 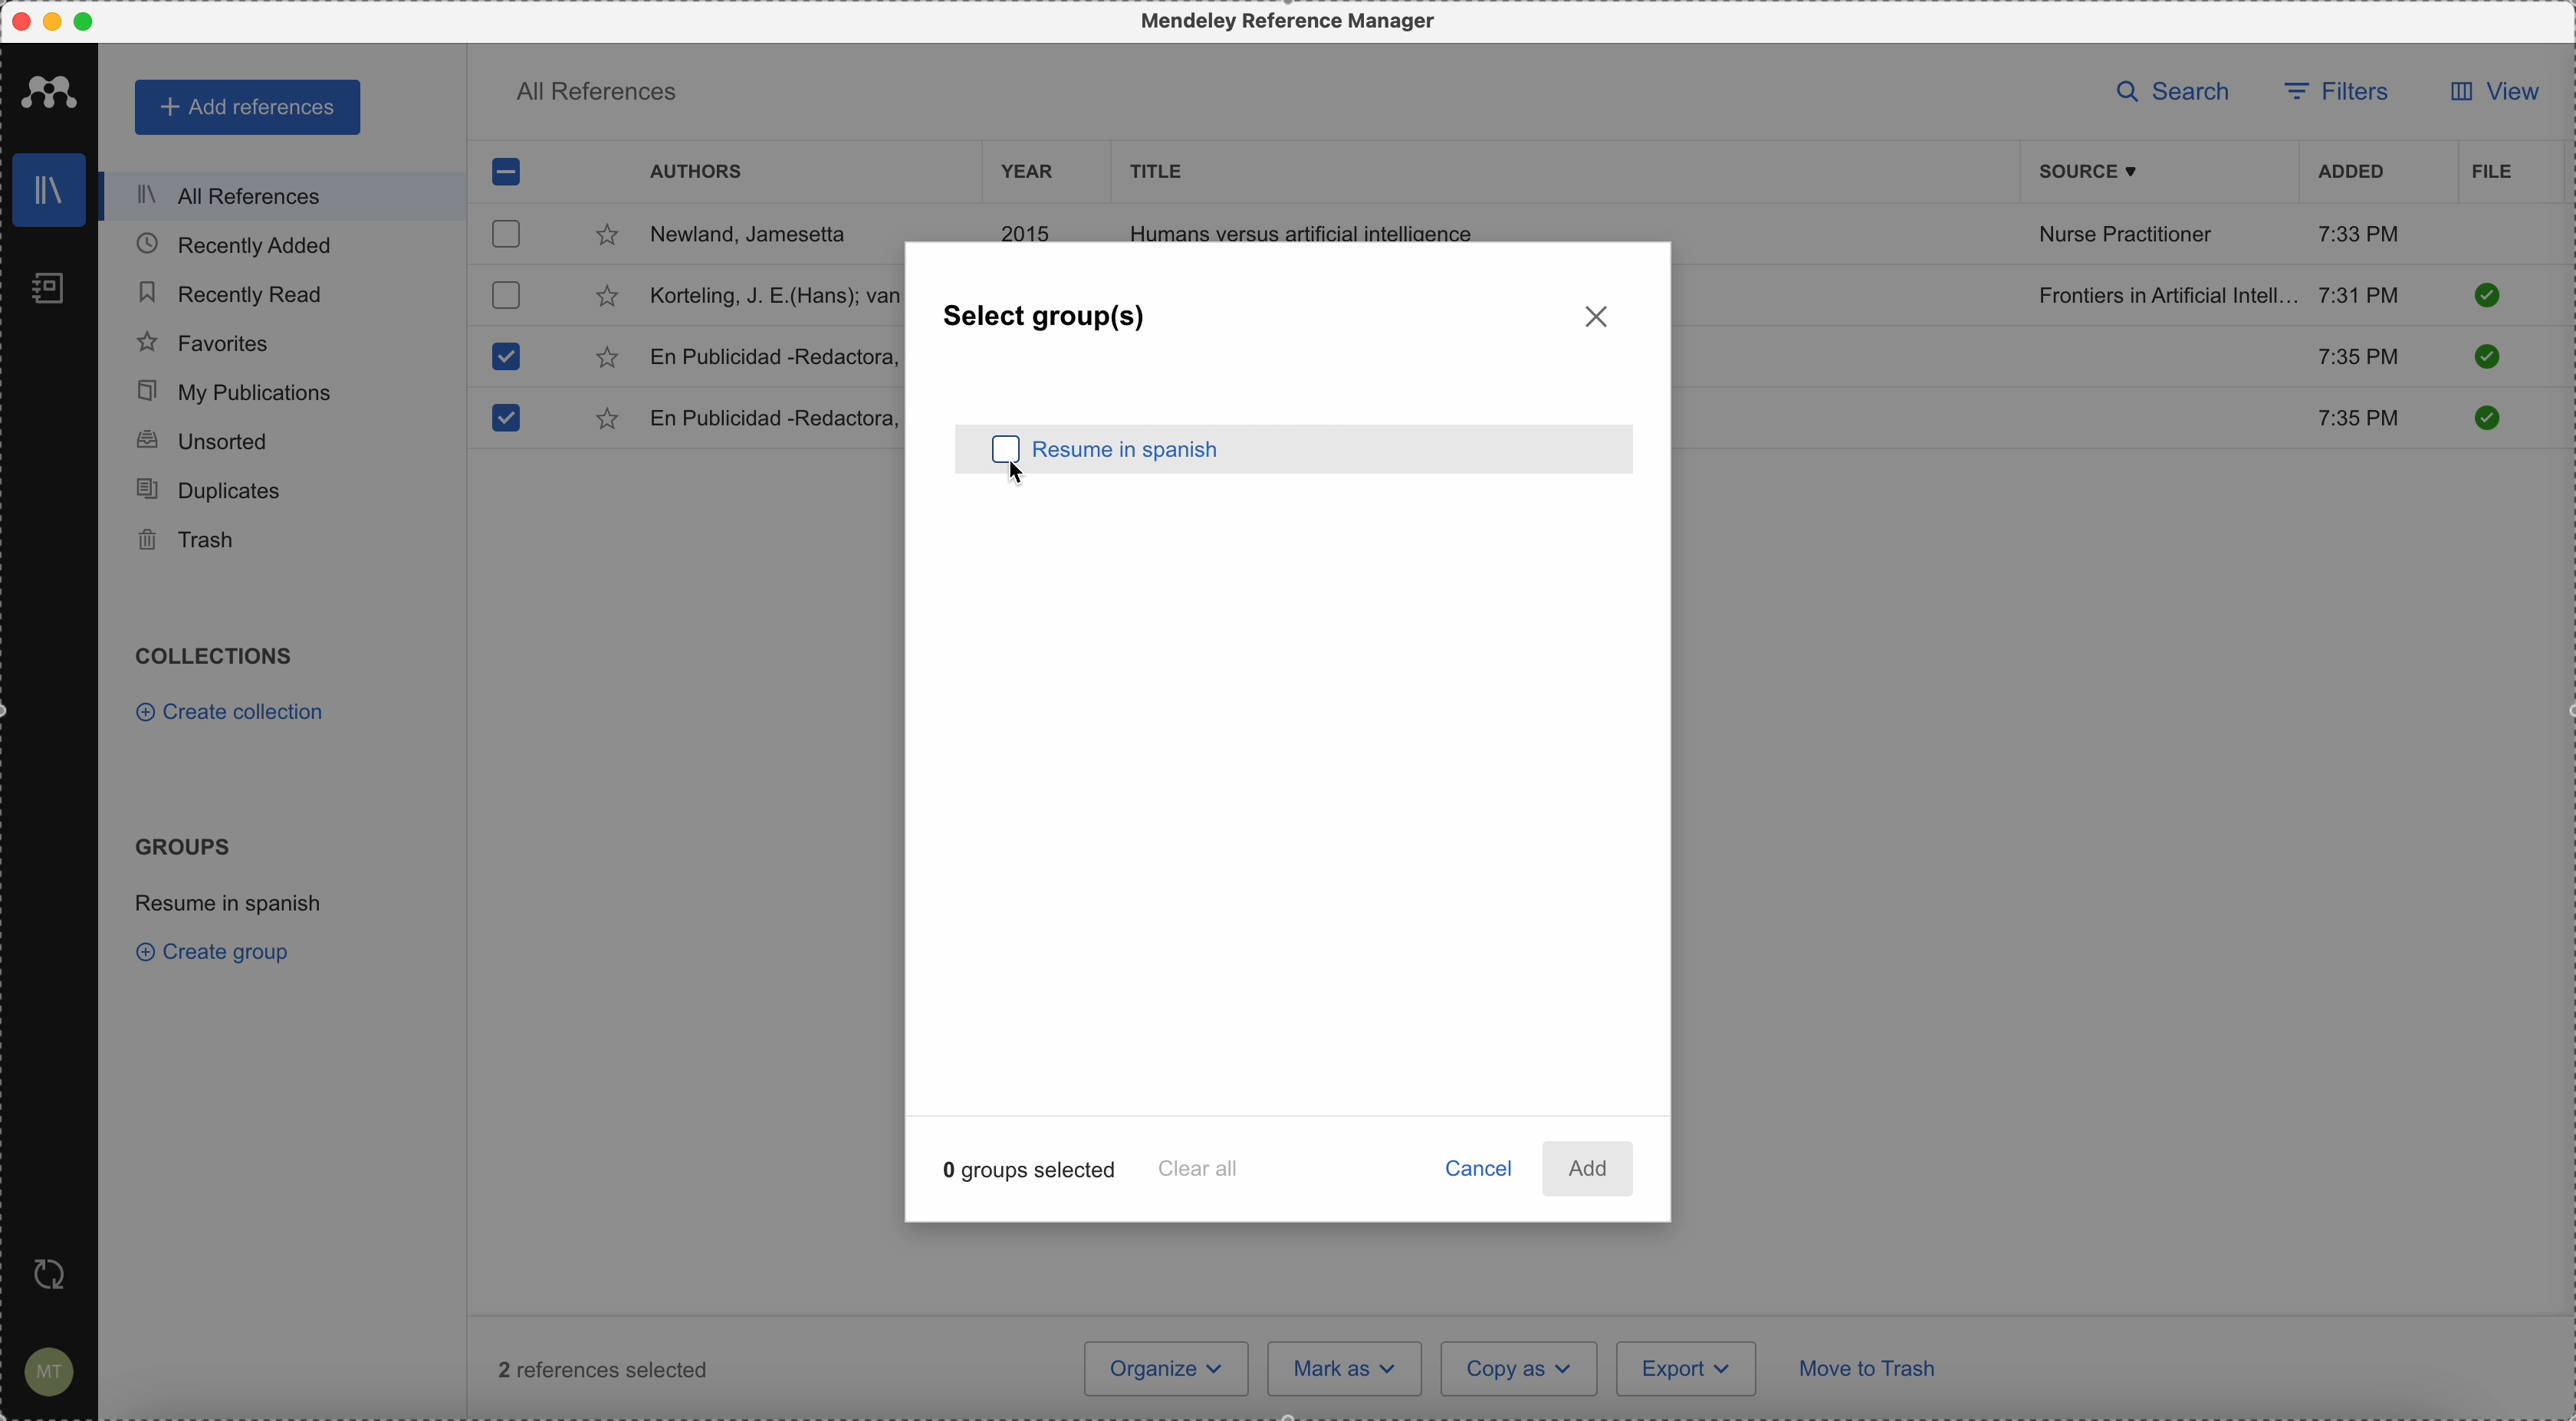 I want to click on minimize, so click(x=57, y=23).